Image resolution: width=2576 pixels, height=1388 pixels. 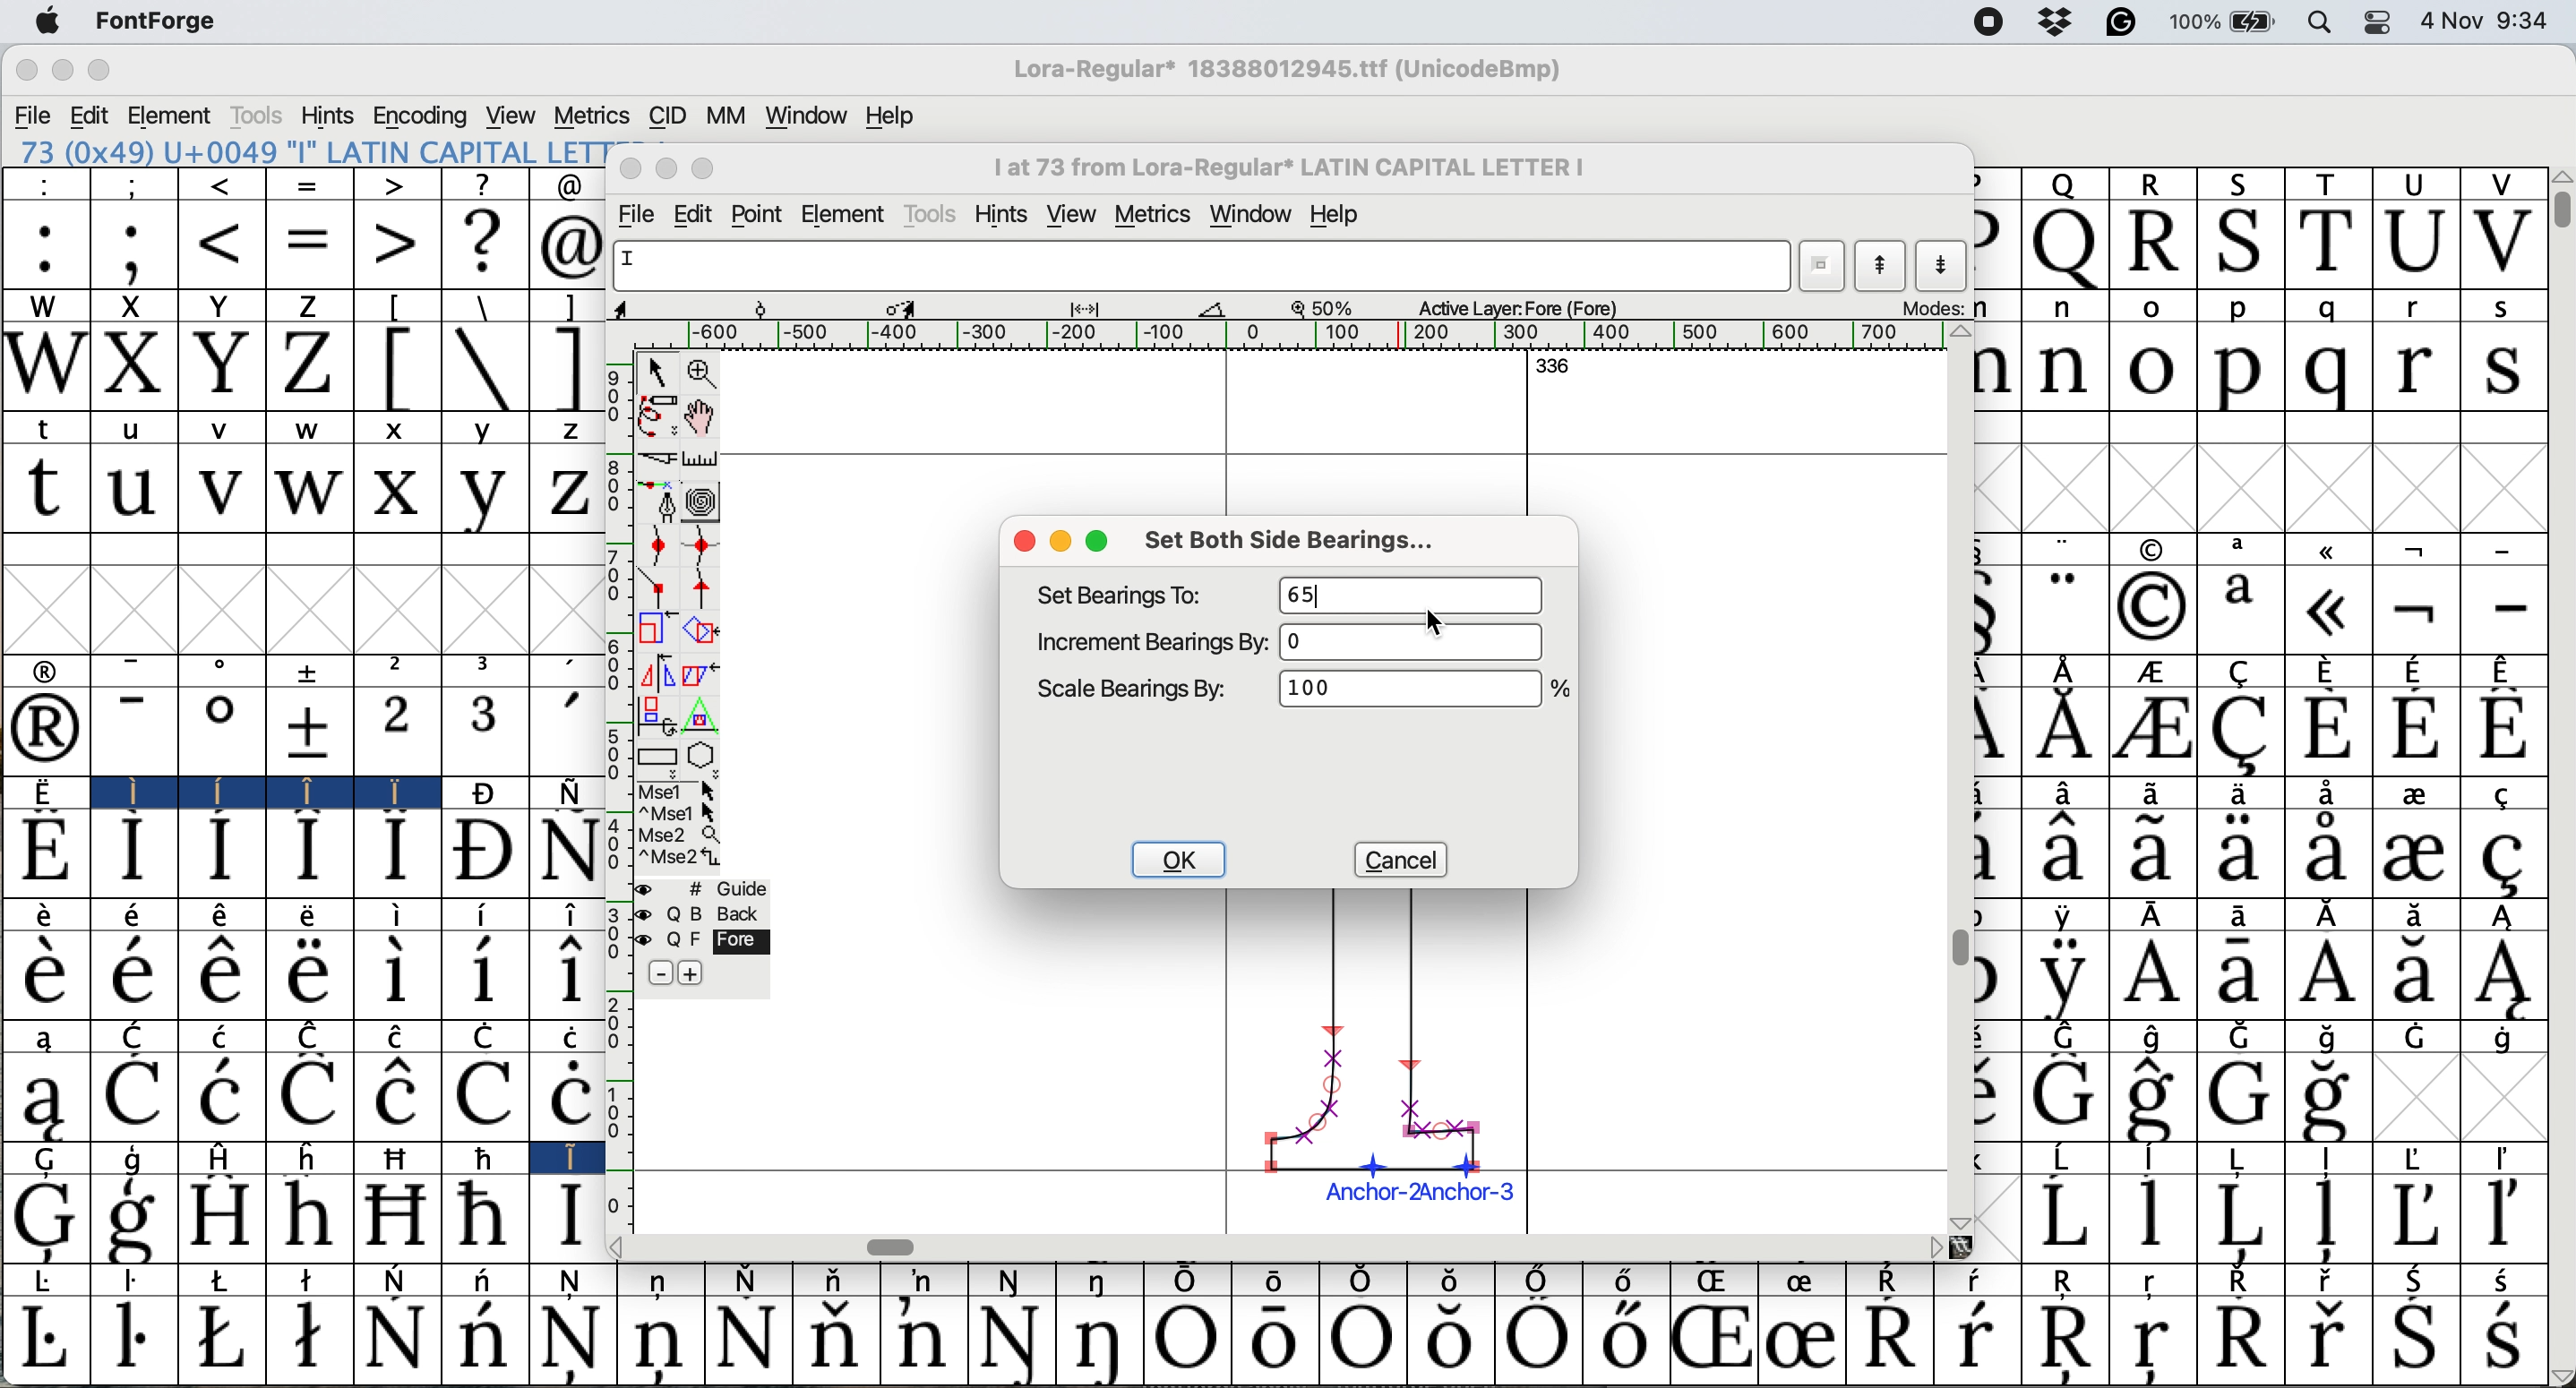 I want to click on Symbol, so click(x=2332, y=915).